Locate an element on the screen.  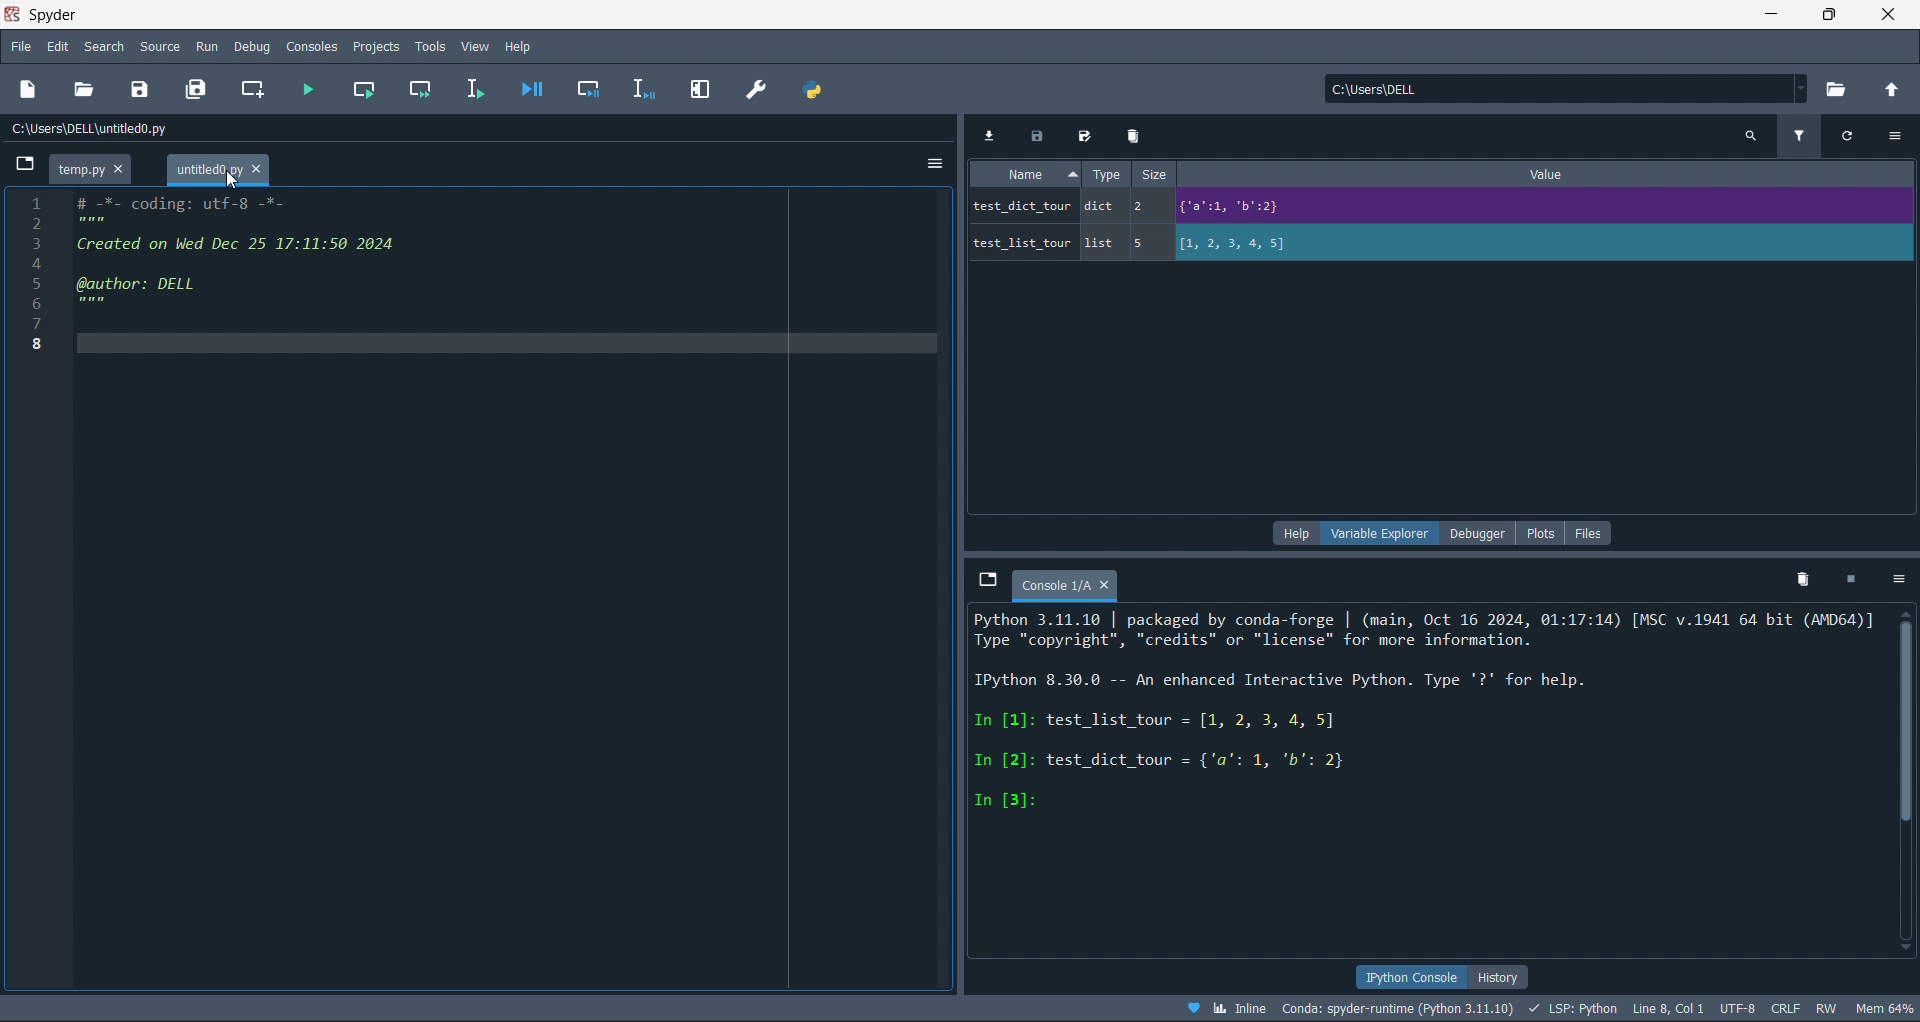
debug is located at coordinates (253, 47).